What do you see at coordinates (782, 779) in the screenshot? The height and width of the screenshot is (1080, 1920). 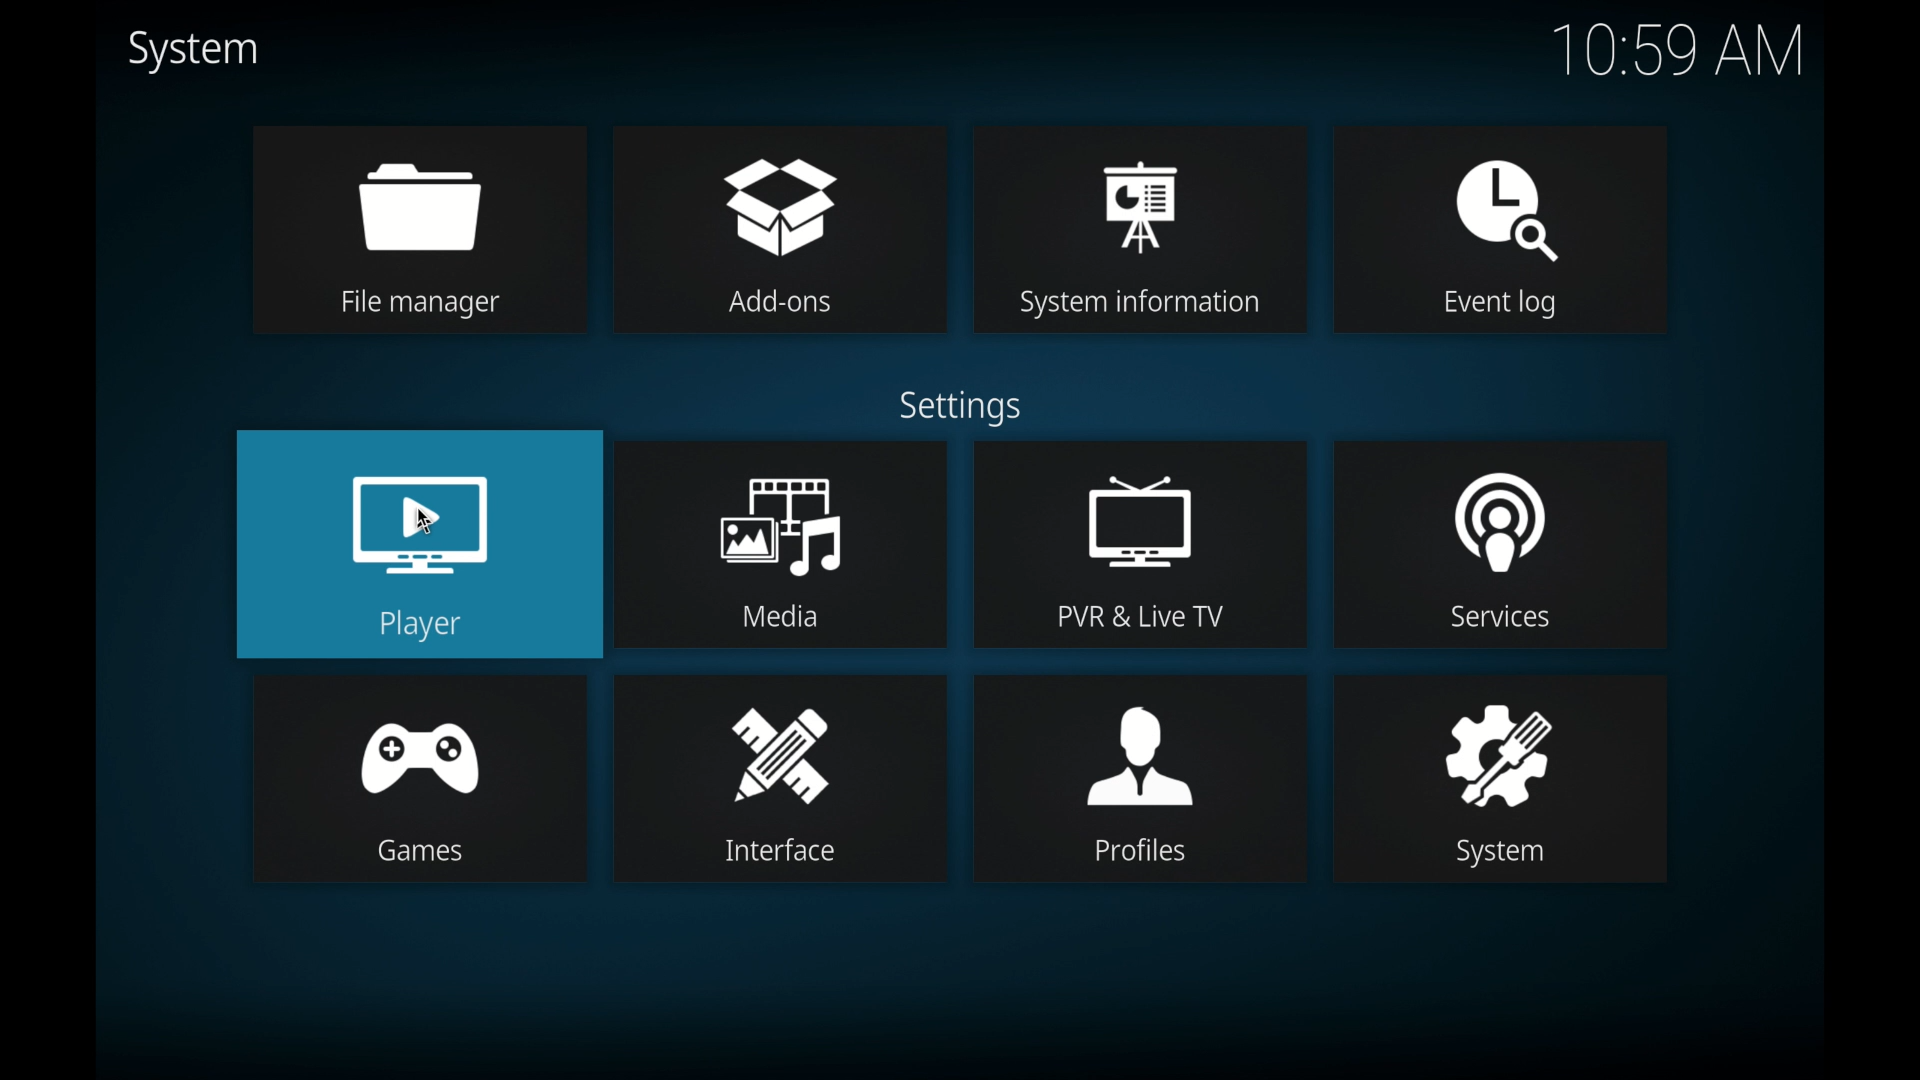 I see `interface` at bounding box center [782, 779].